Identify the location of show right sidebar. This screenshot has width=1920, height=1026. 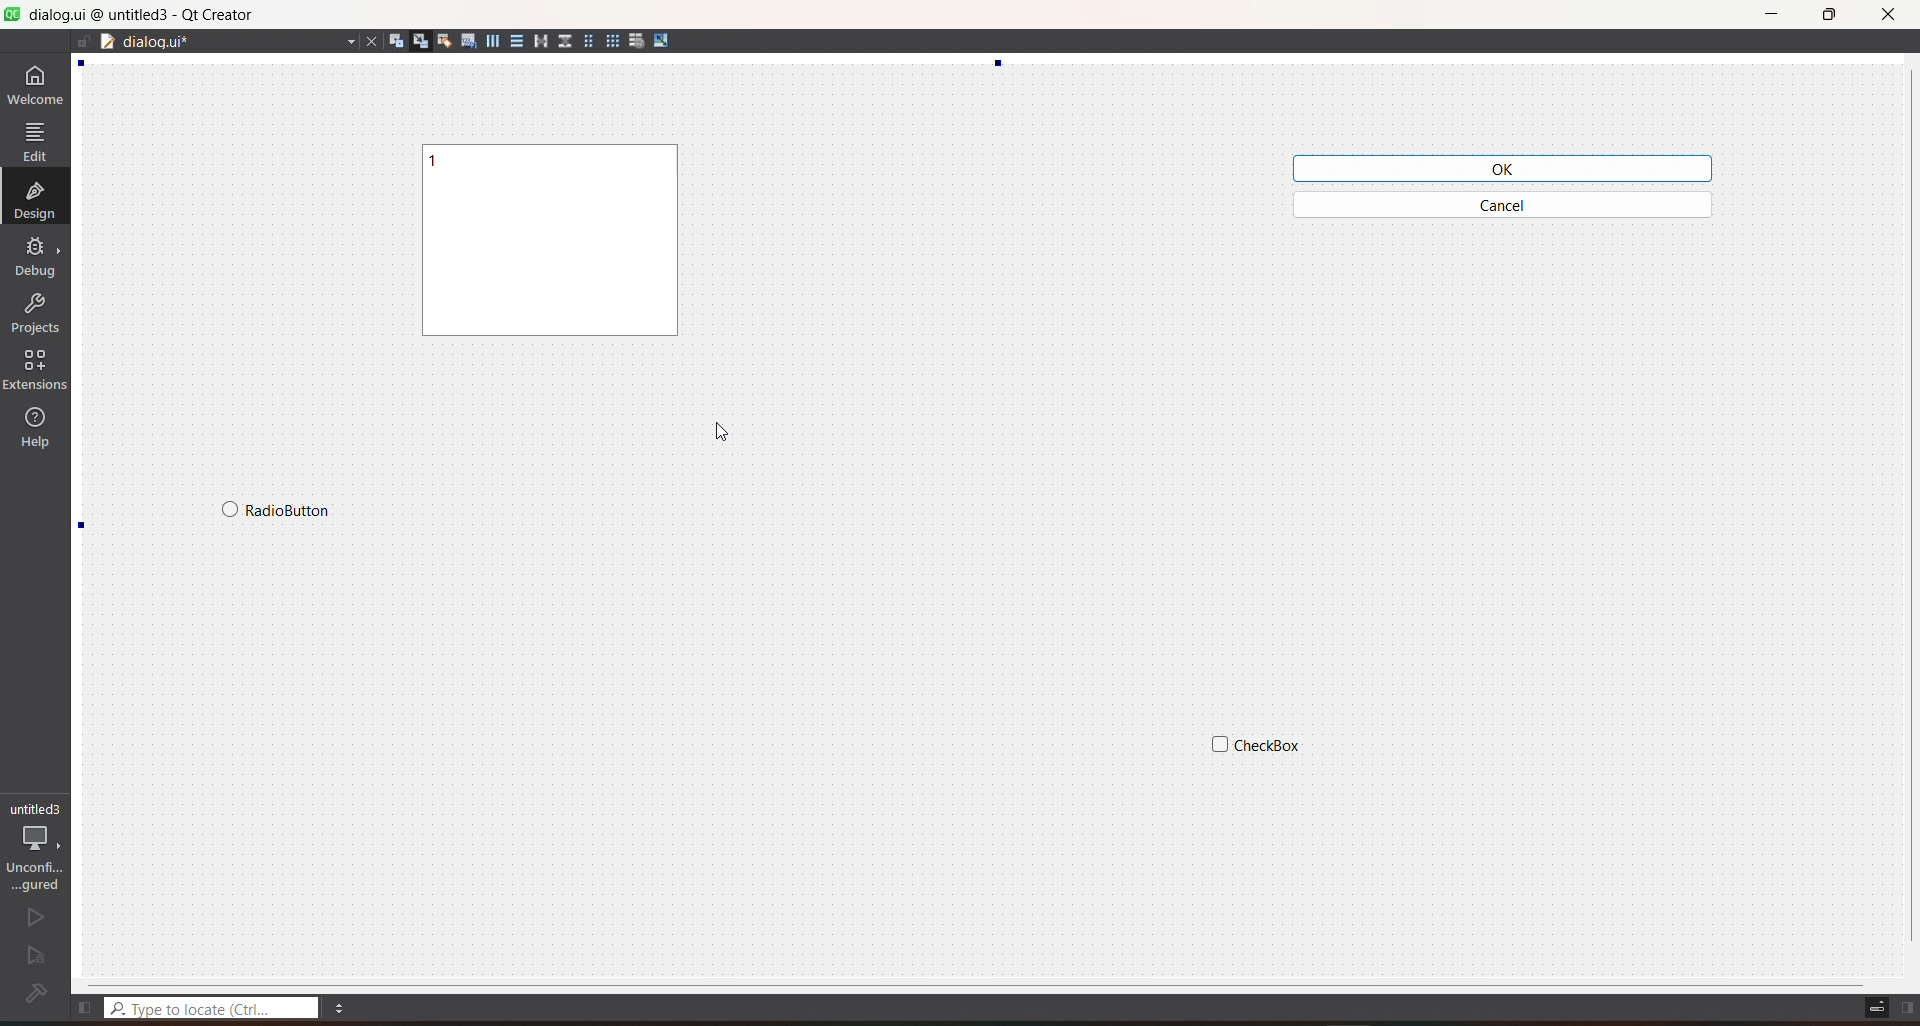
(1909, 1007).